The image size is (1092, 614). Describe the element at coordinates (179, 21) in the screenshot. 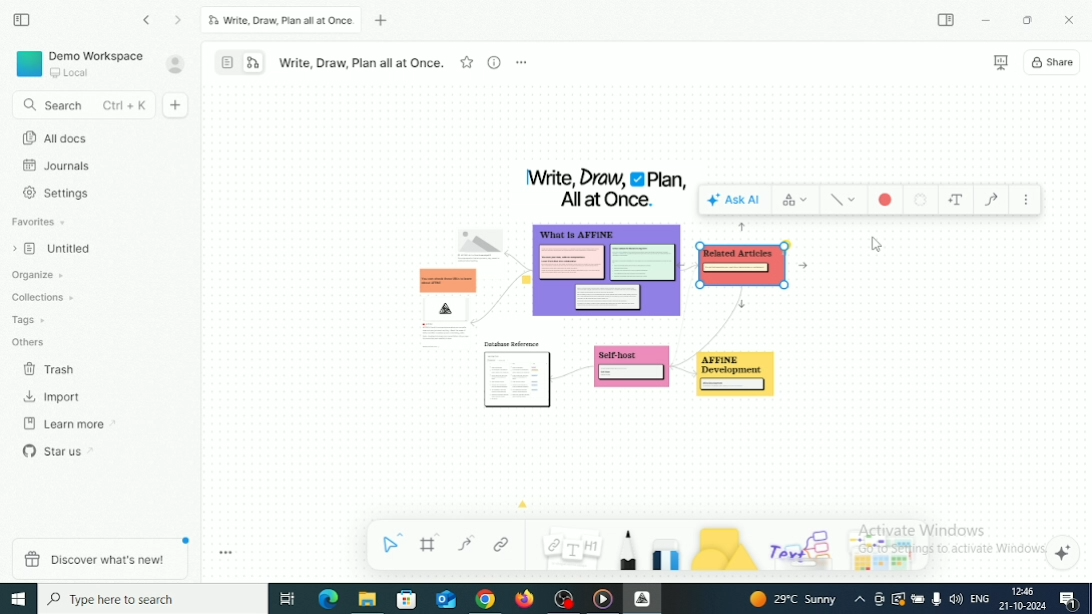

I see `Go forward` at that location.